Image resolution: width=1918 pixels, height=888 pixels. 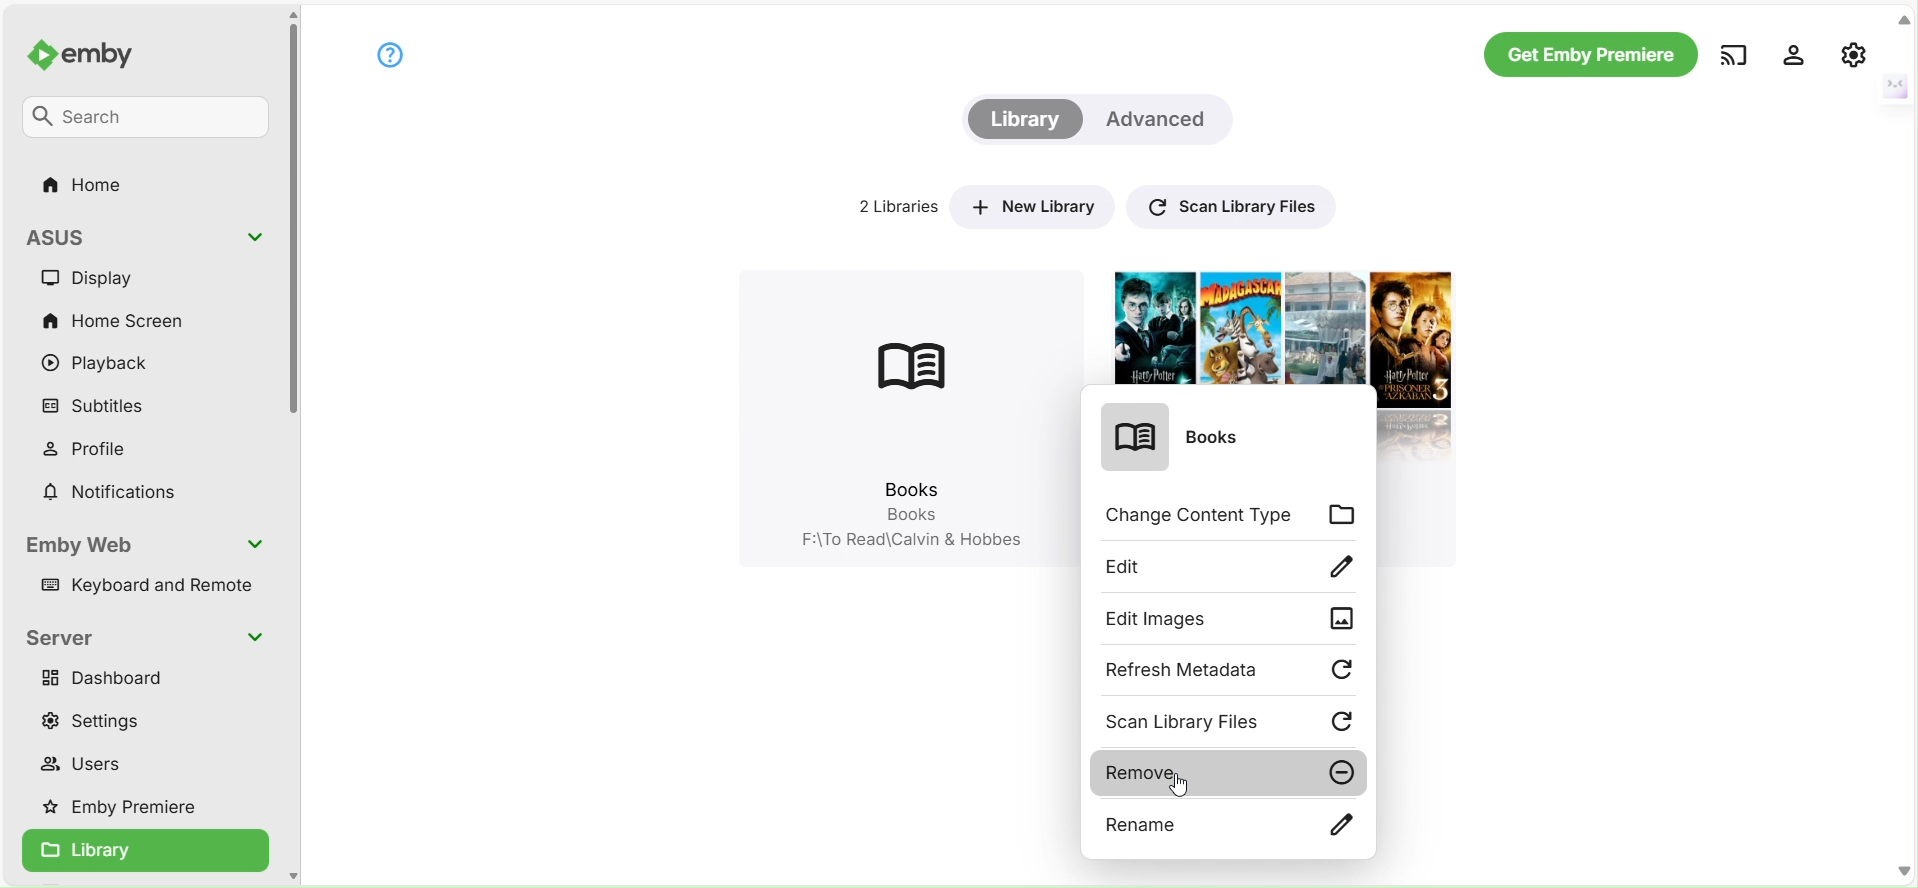 What do you see at coordinates (145, 852) in the screenshot?
I see `Library View in Open` at bounding box center [145, 852].